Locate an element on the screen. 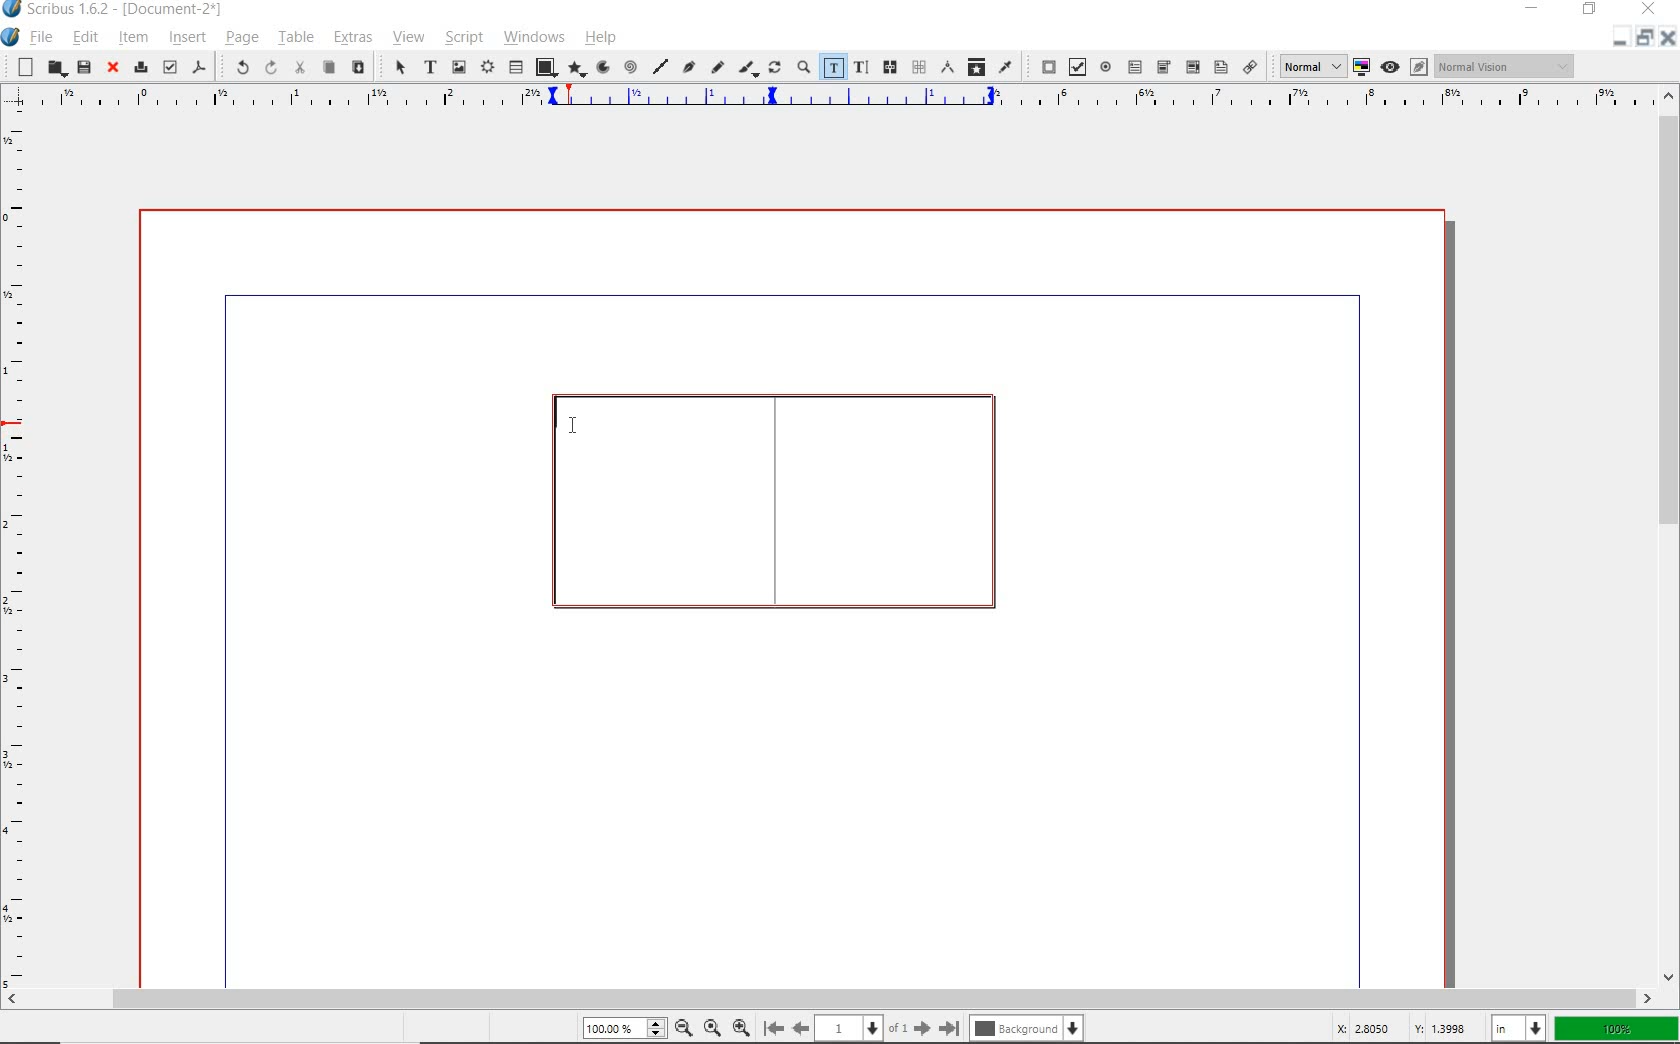 The height and width of the screenshot is (1044, 1680). go to first page is located at coordinates (774, 1028).